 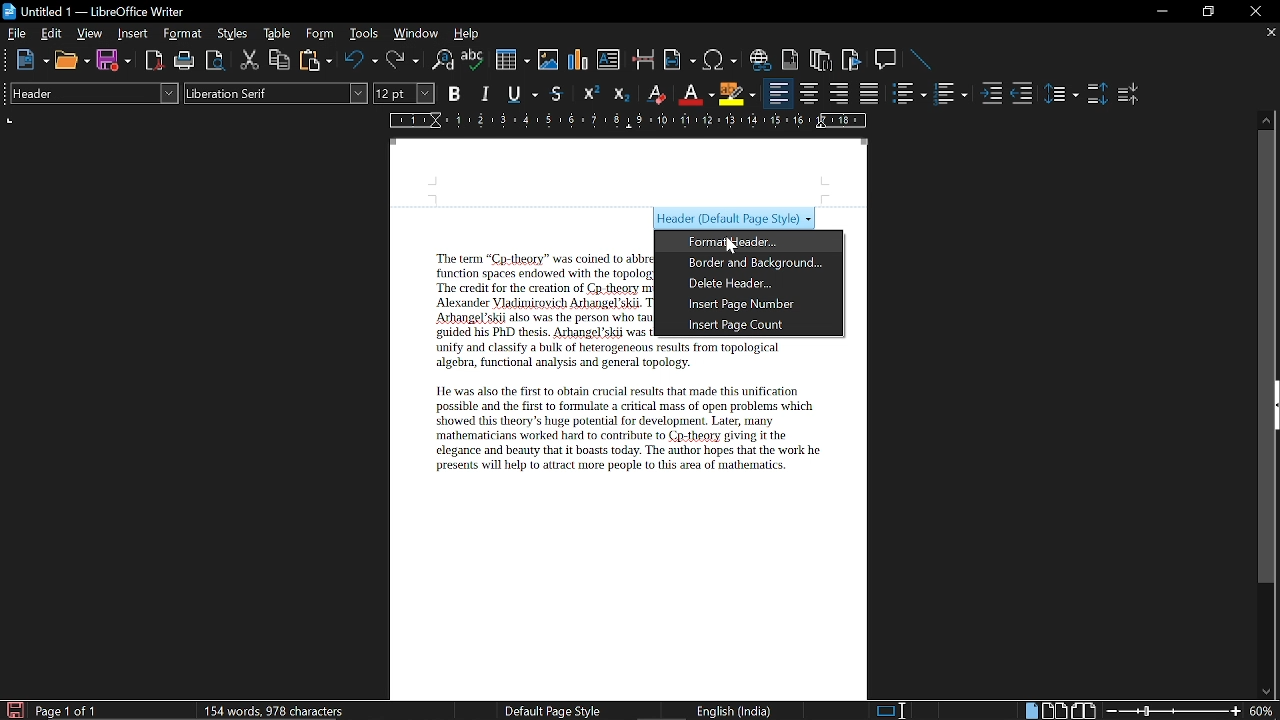 What do you see at coordinates (314, 59) in the screenshot?
I see `Paste` at bounding box center [314, 59].